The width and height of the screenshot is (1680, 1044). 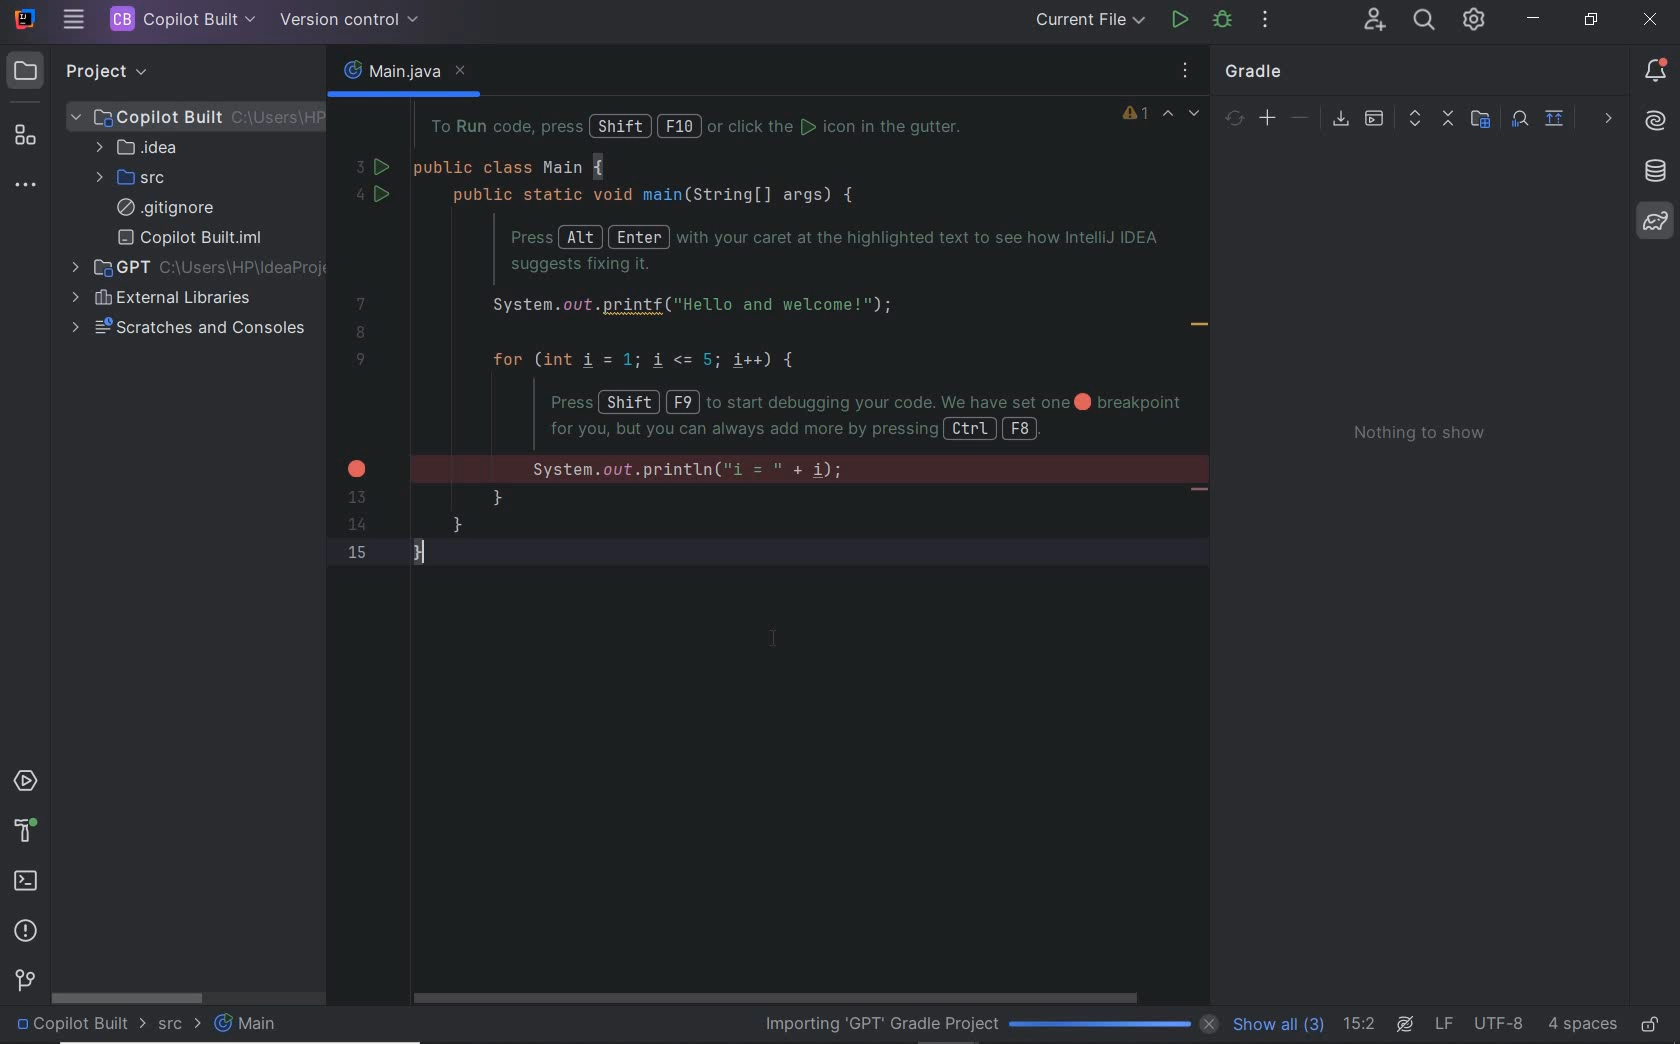 I want to click on gradle, so click(x=1657, y=220).